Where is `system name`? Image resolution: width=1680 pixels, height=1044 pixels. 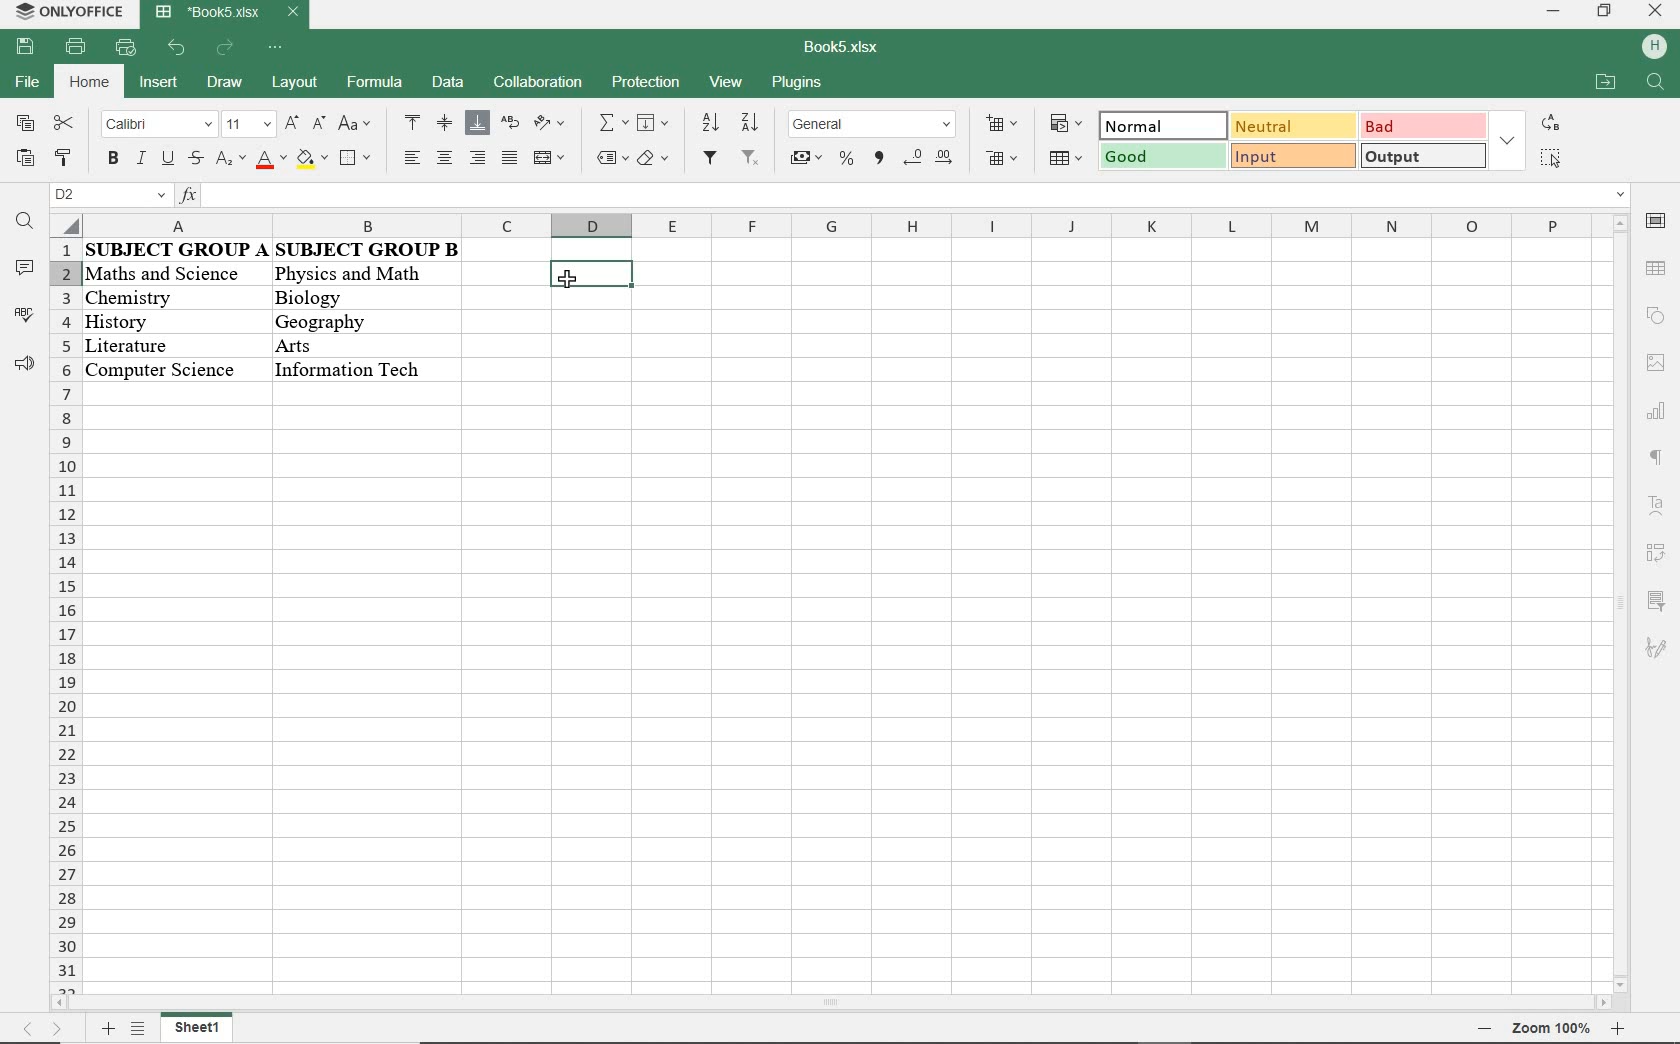
system name is located at coordinates (66, 11).